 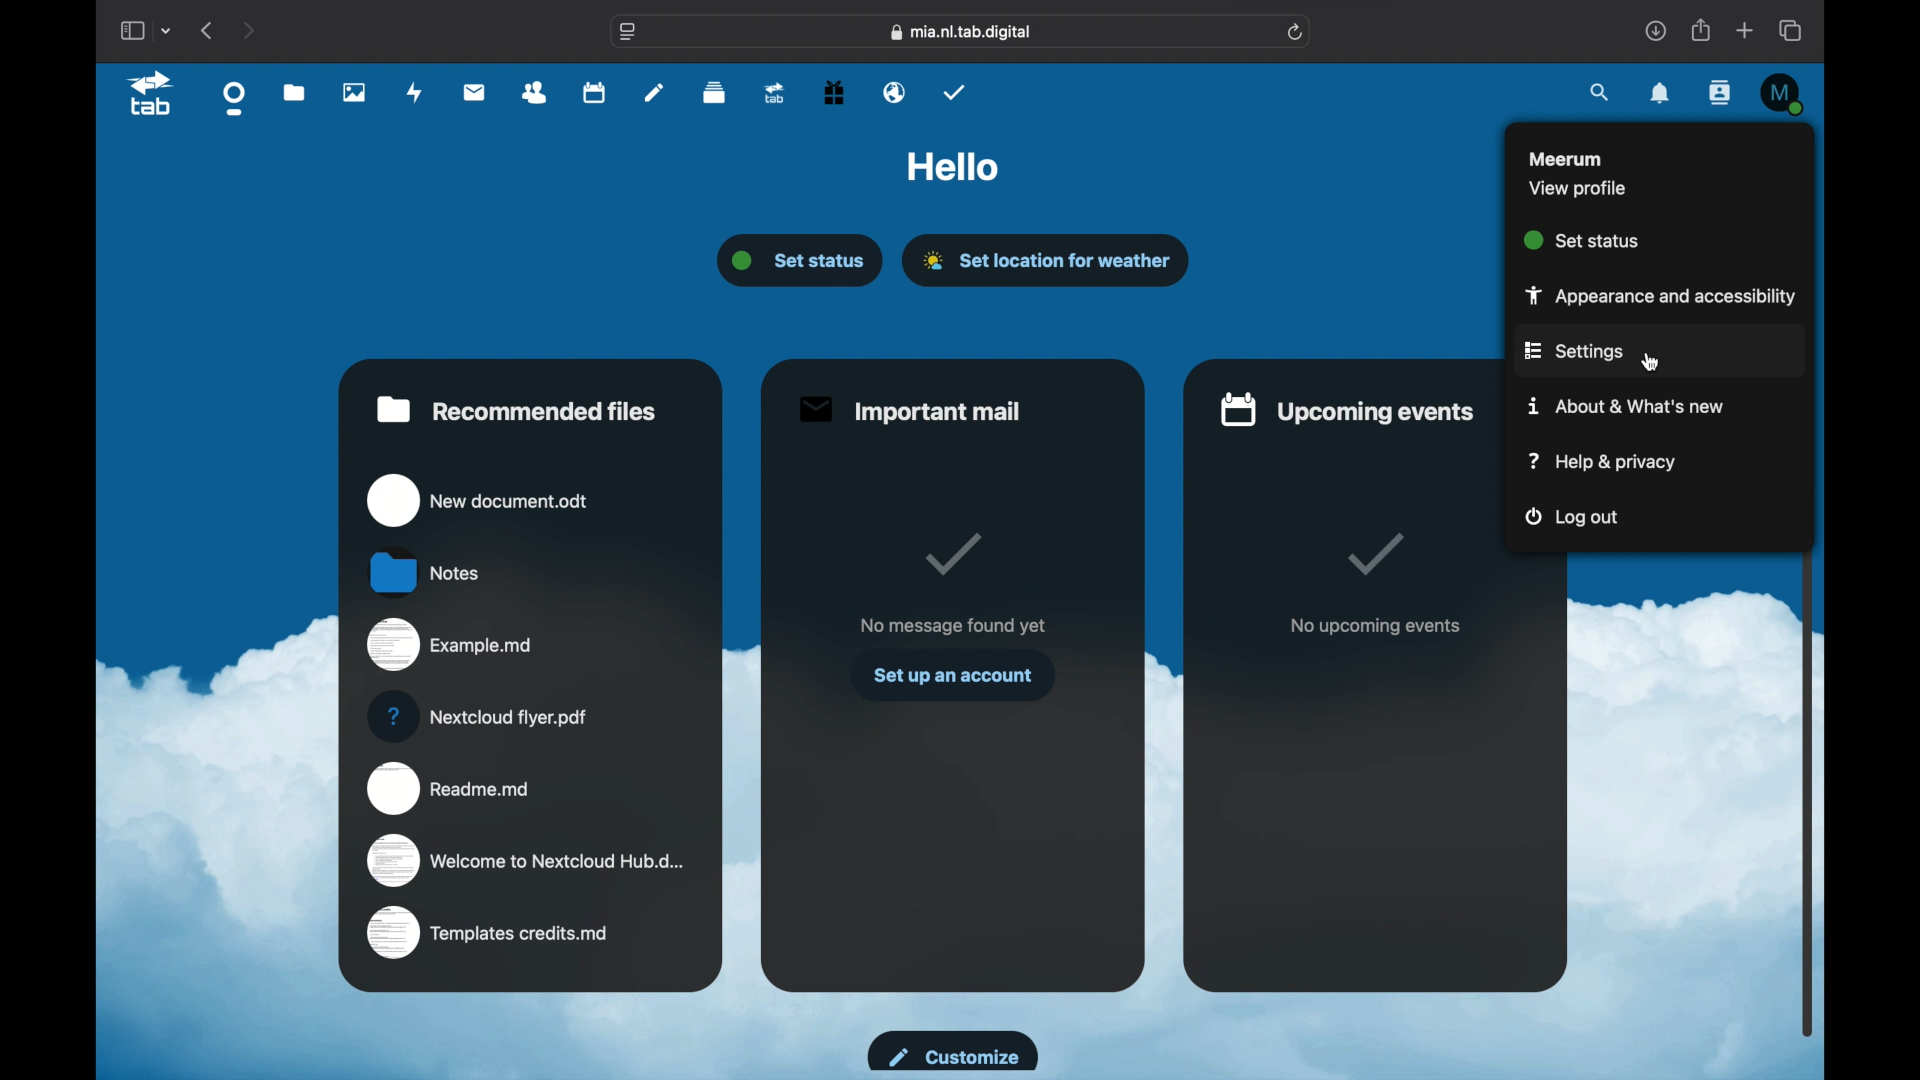 What do you see at coordinates (1344, 408) in the screenshot?
I see `upcoming events` at bounding box center [1344, 408].